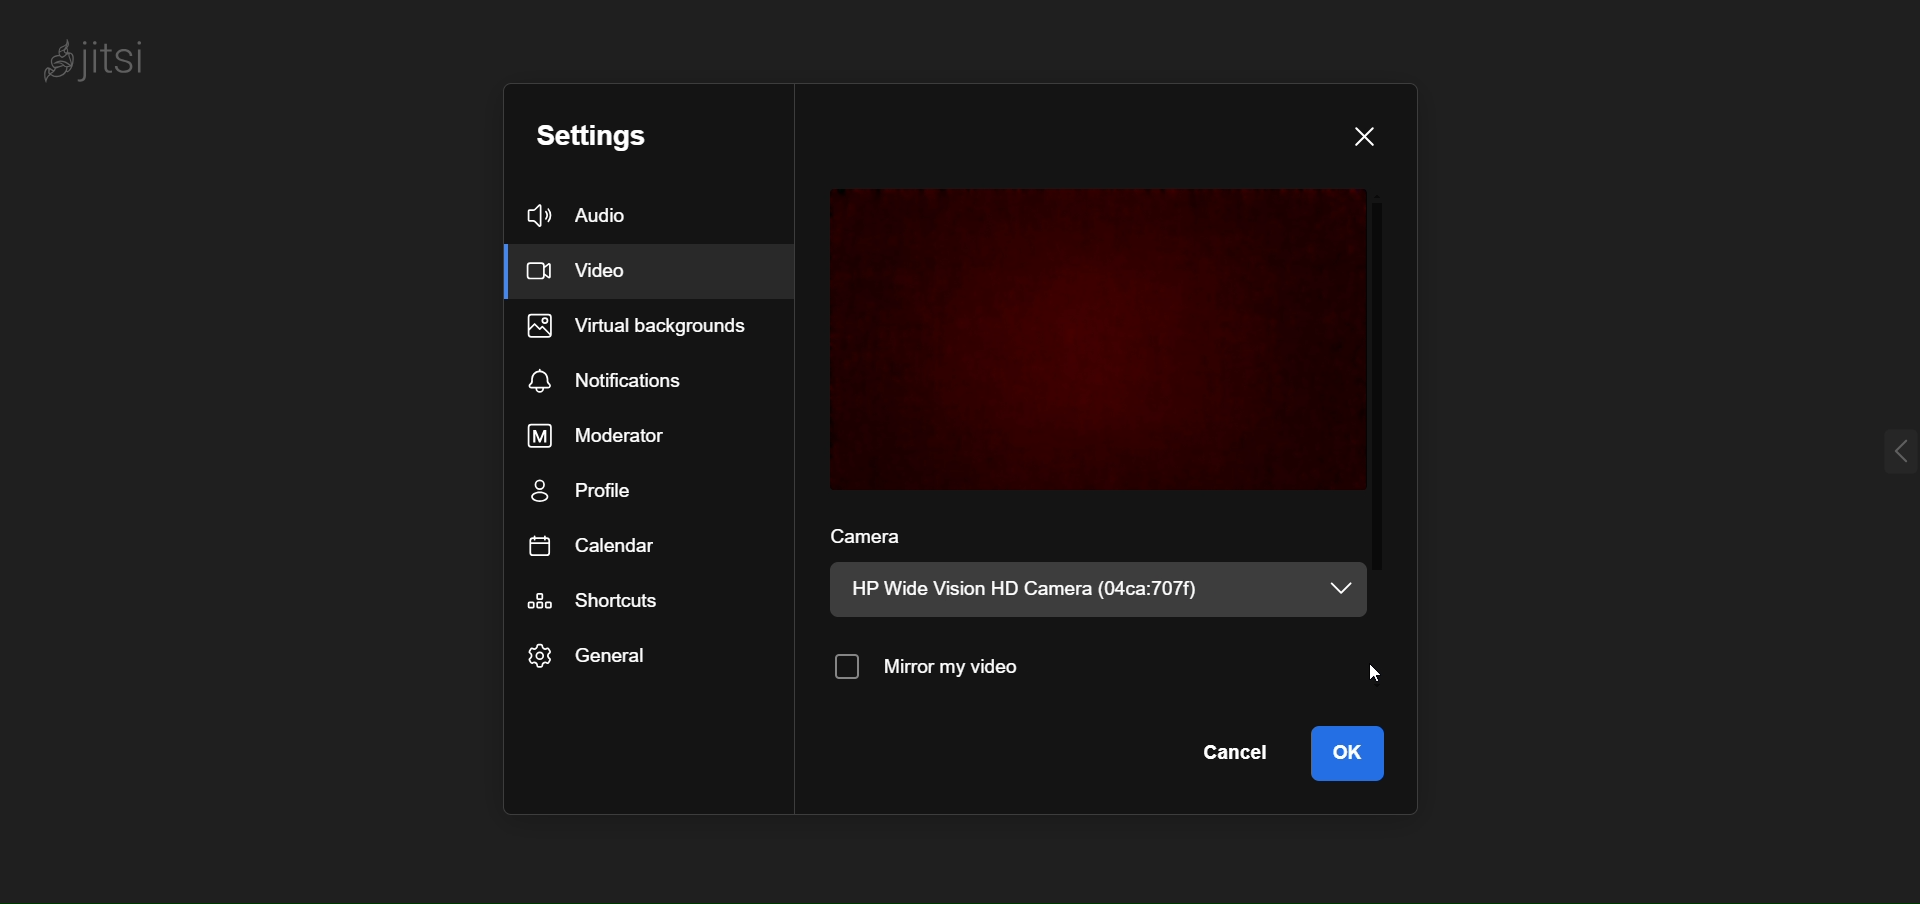 This screenshot has width=1920, height=904. What do you see at coordinates (605, 434) in the screenshot?
I see `moderator` at bounding box center [605, 434].